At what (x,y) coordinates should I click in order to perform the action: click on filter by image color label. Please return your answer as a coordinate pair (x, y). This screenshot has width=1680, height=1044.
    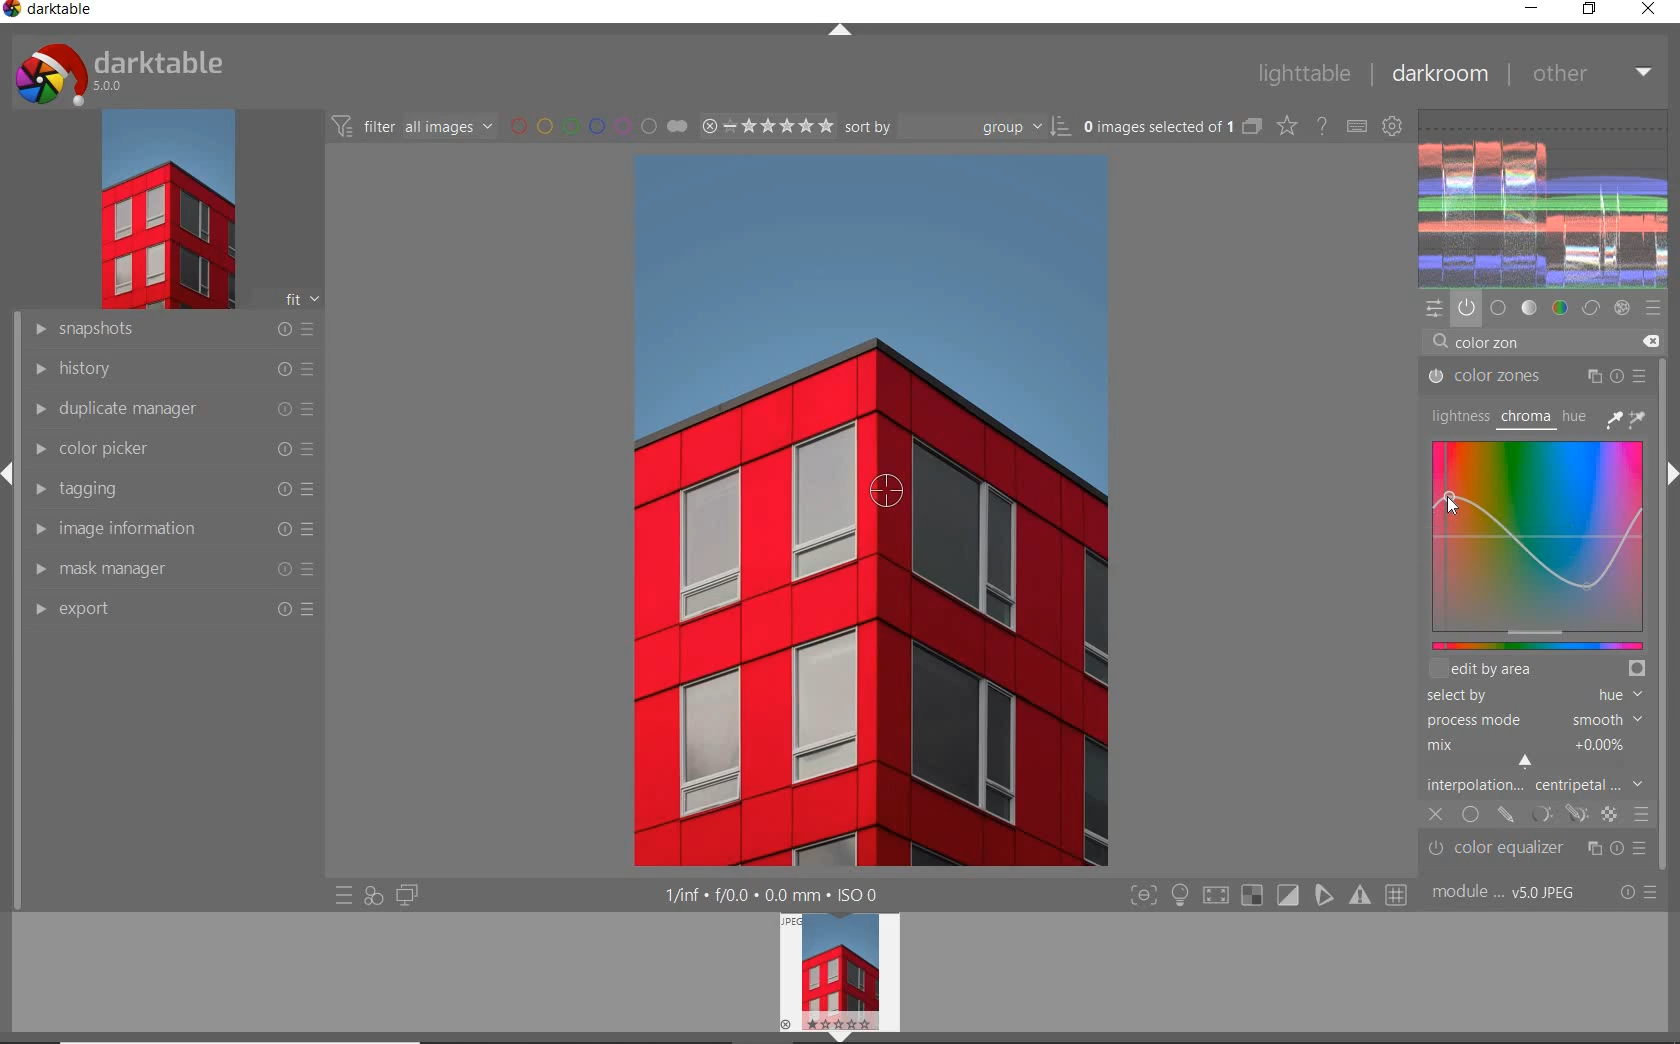
    Looking at the image, I should click on (598, 126).